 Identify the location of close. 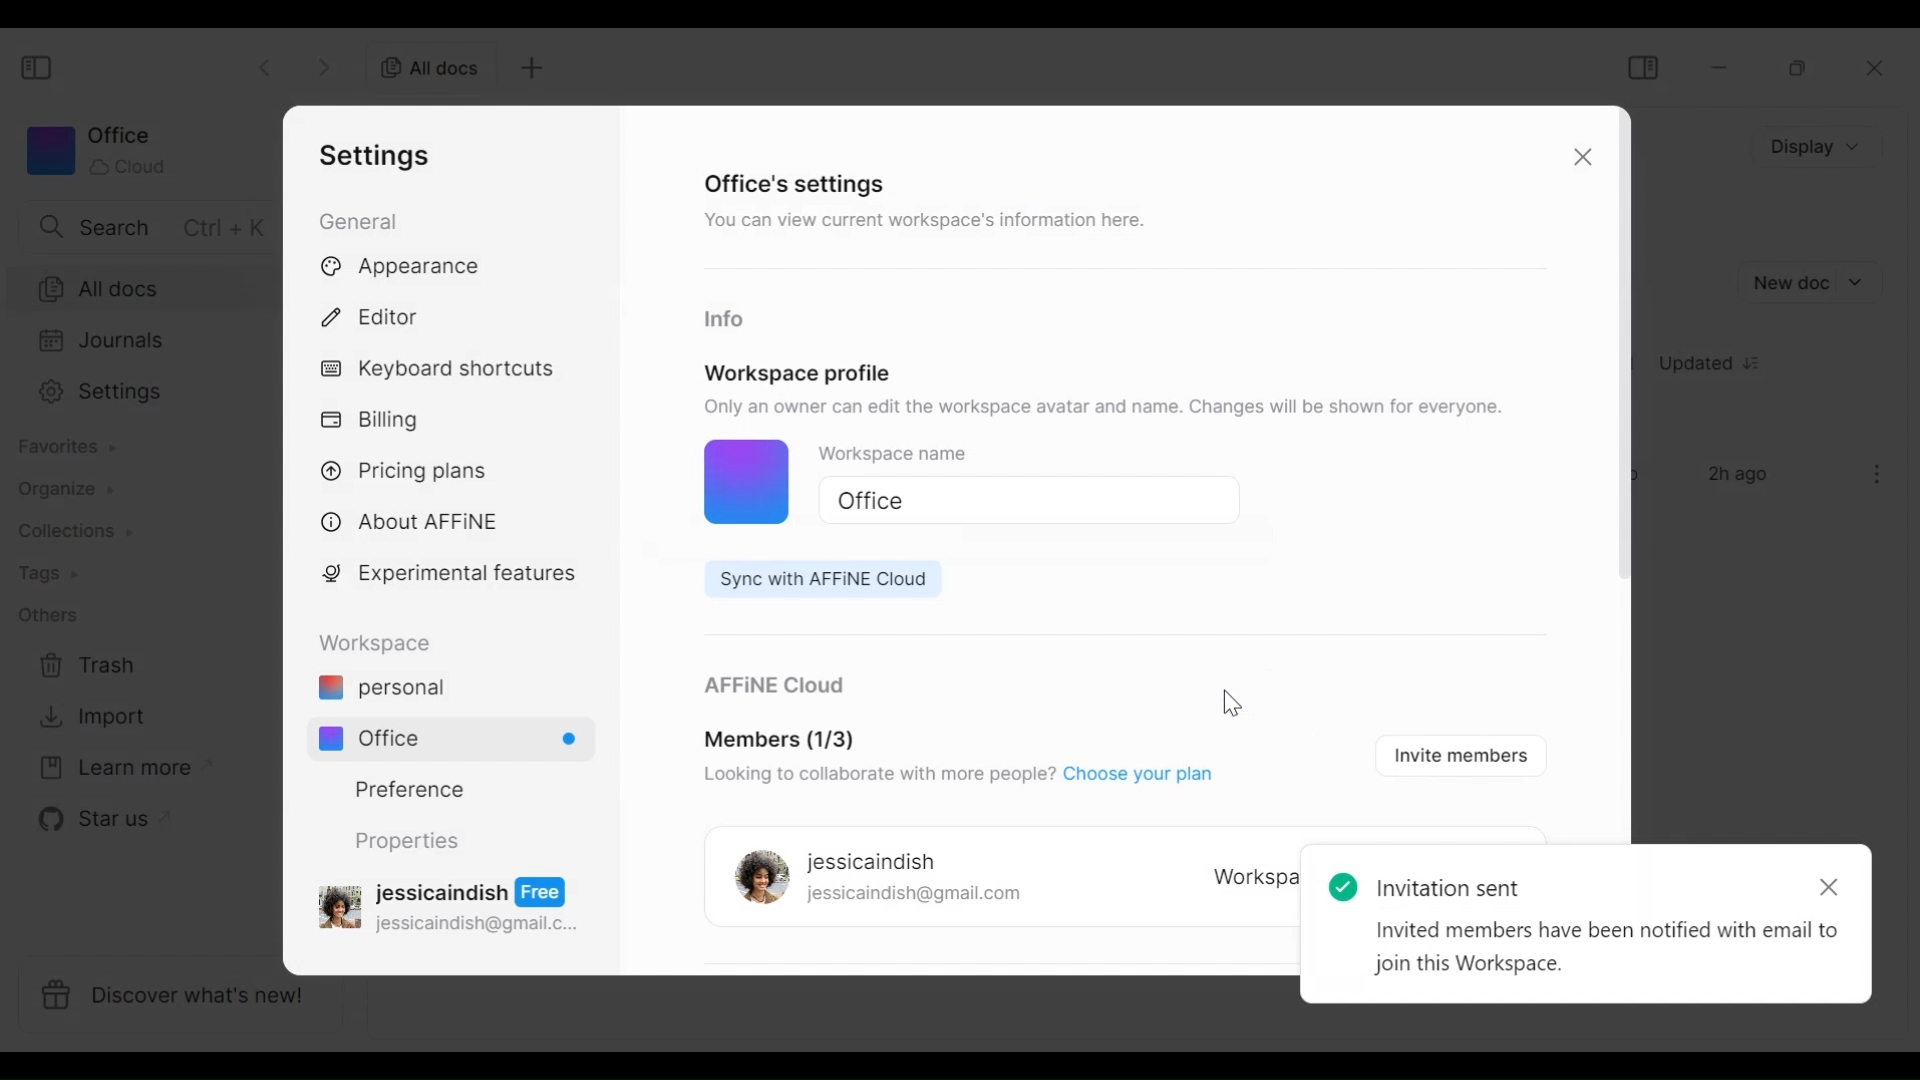
(1881, 69).